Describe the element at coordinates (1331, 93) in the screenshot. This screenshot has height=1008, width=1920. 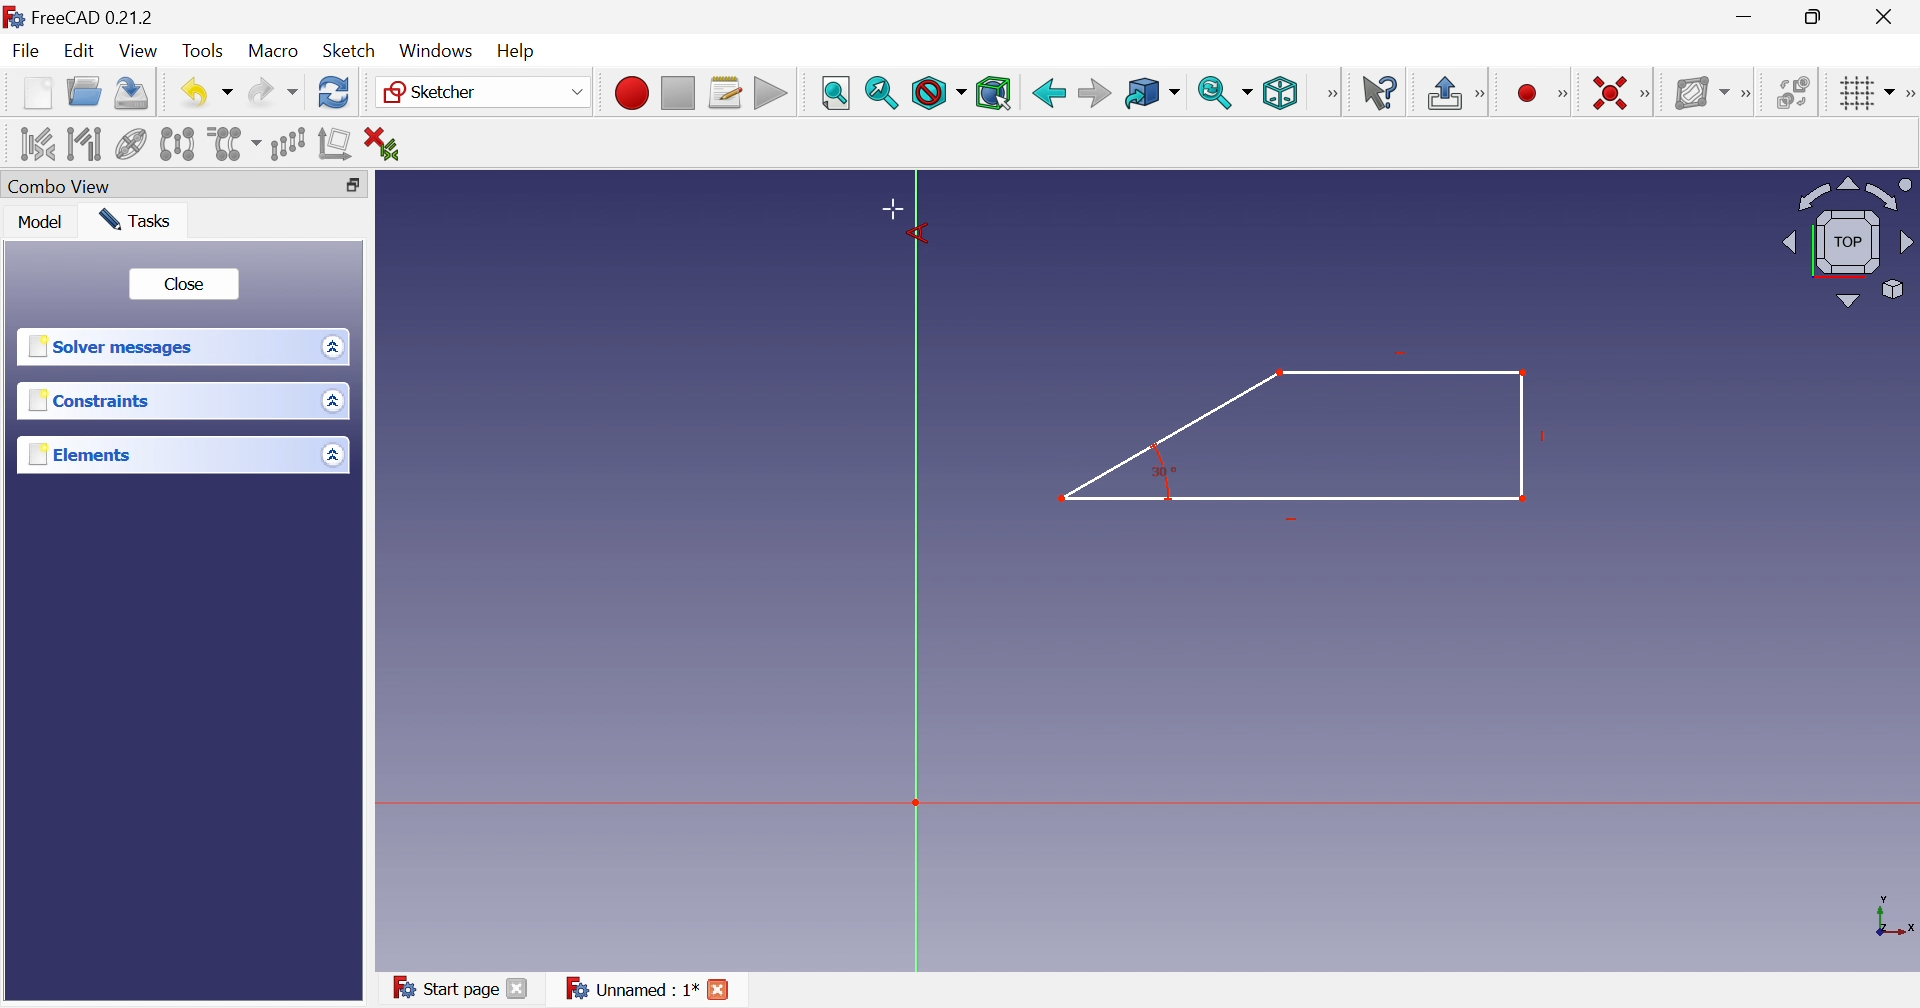
I see `More` at that location.